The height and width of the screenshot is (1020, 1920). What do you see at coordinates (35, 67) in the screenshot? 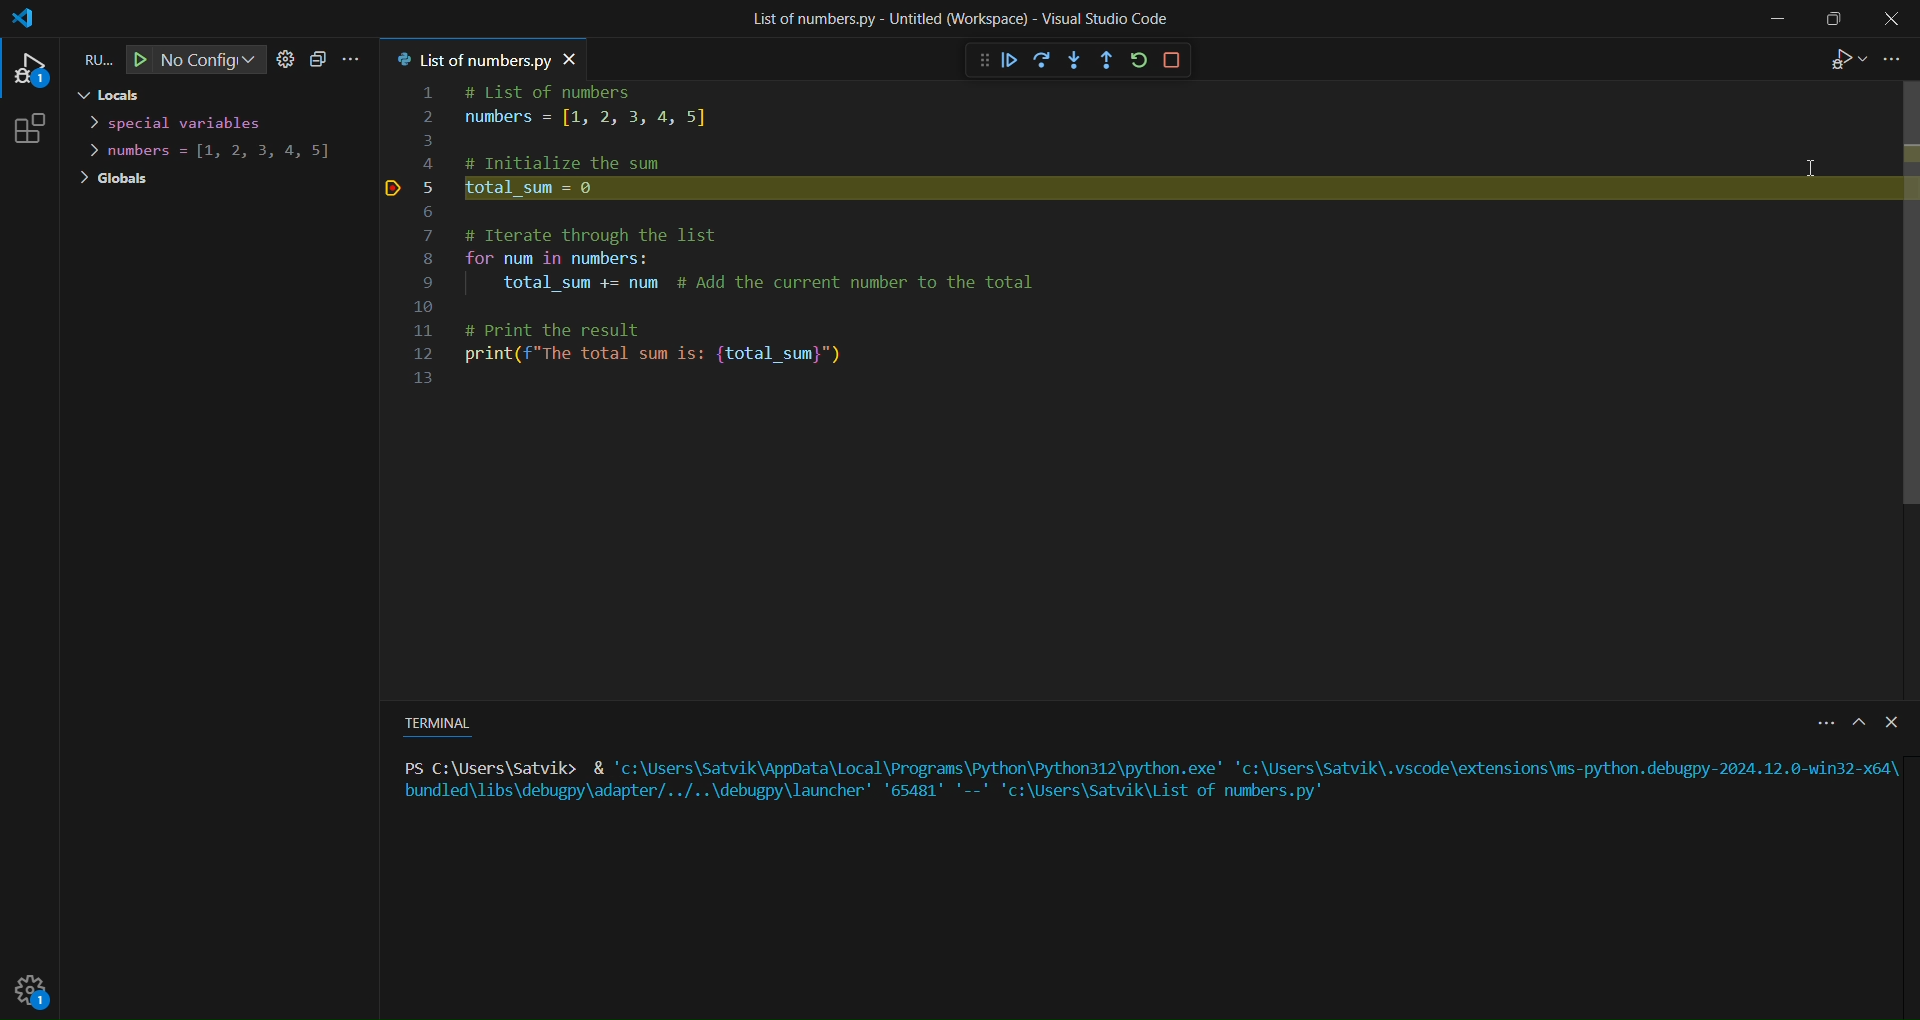
I see `run or debug option` at bounding box center [35, 67].